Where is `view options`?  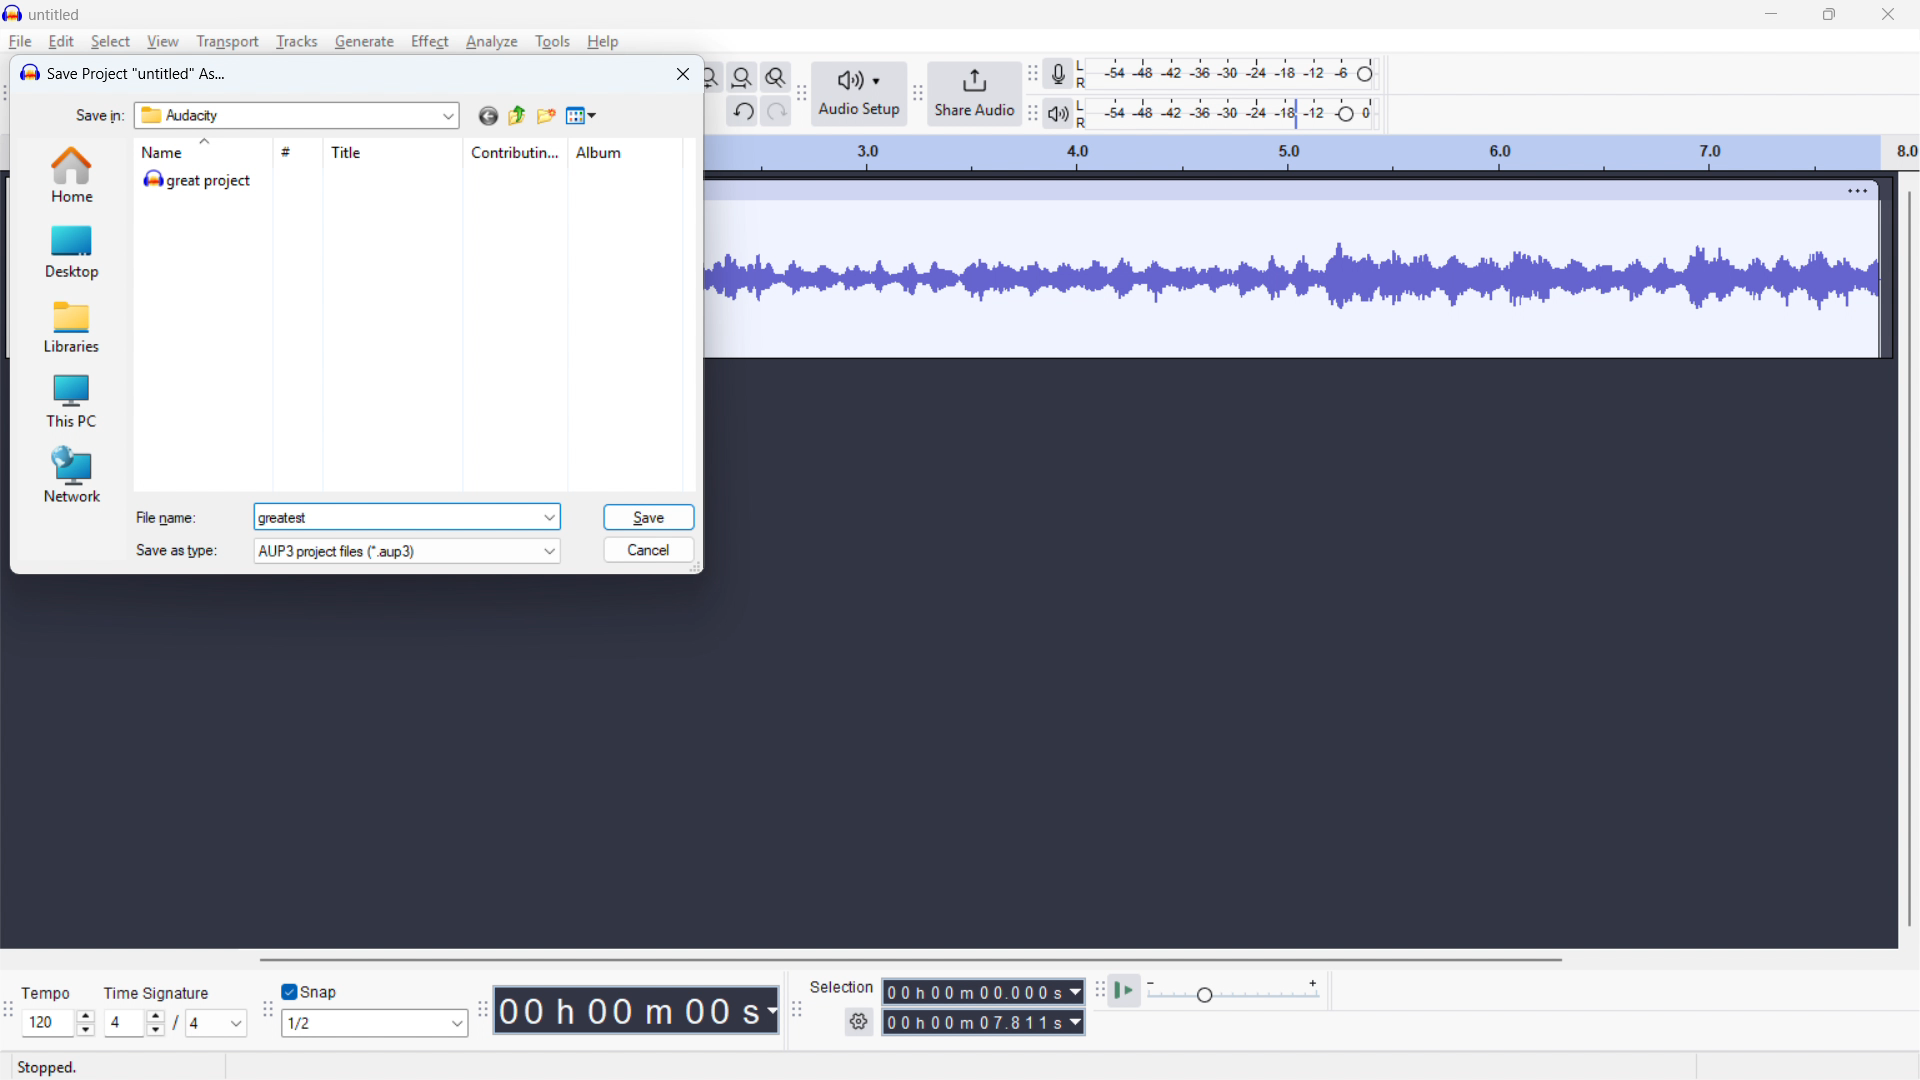
view options is located at coordinates (583, 117).